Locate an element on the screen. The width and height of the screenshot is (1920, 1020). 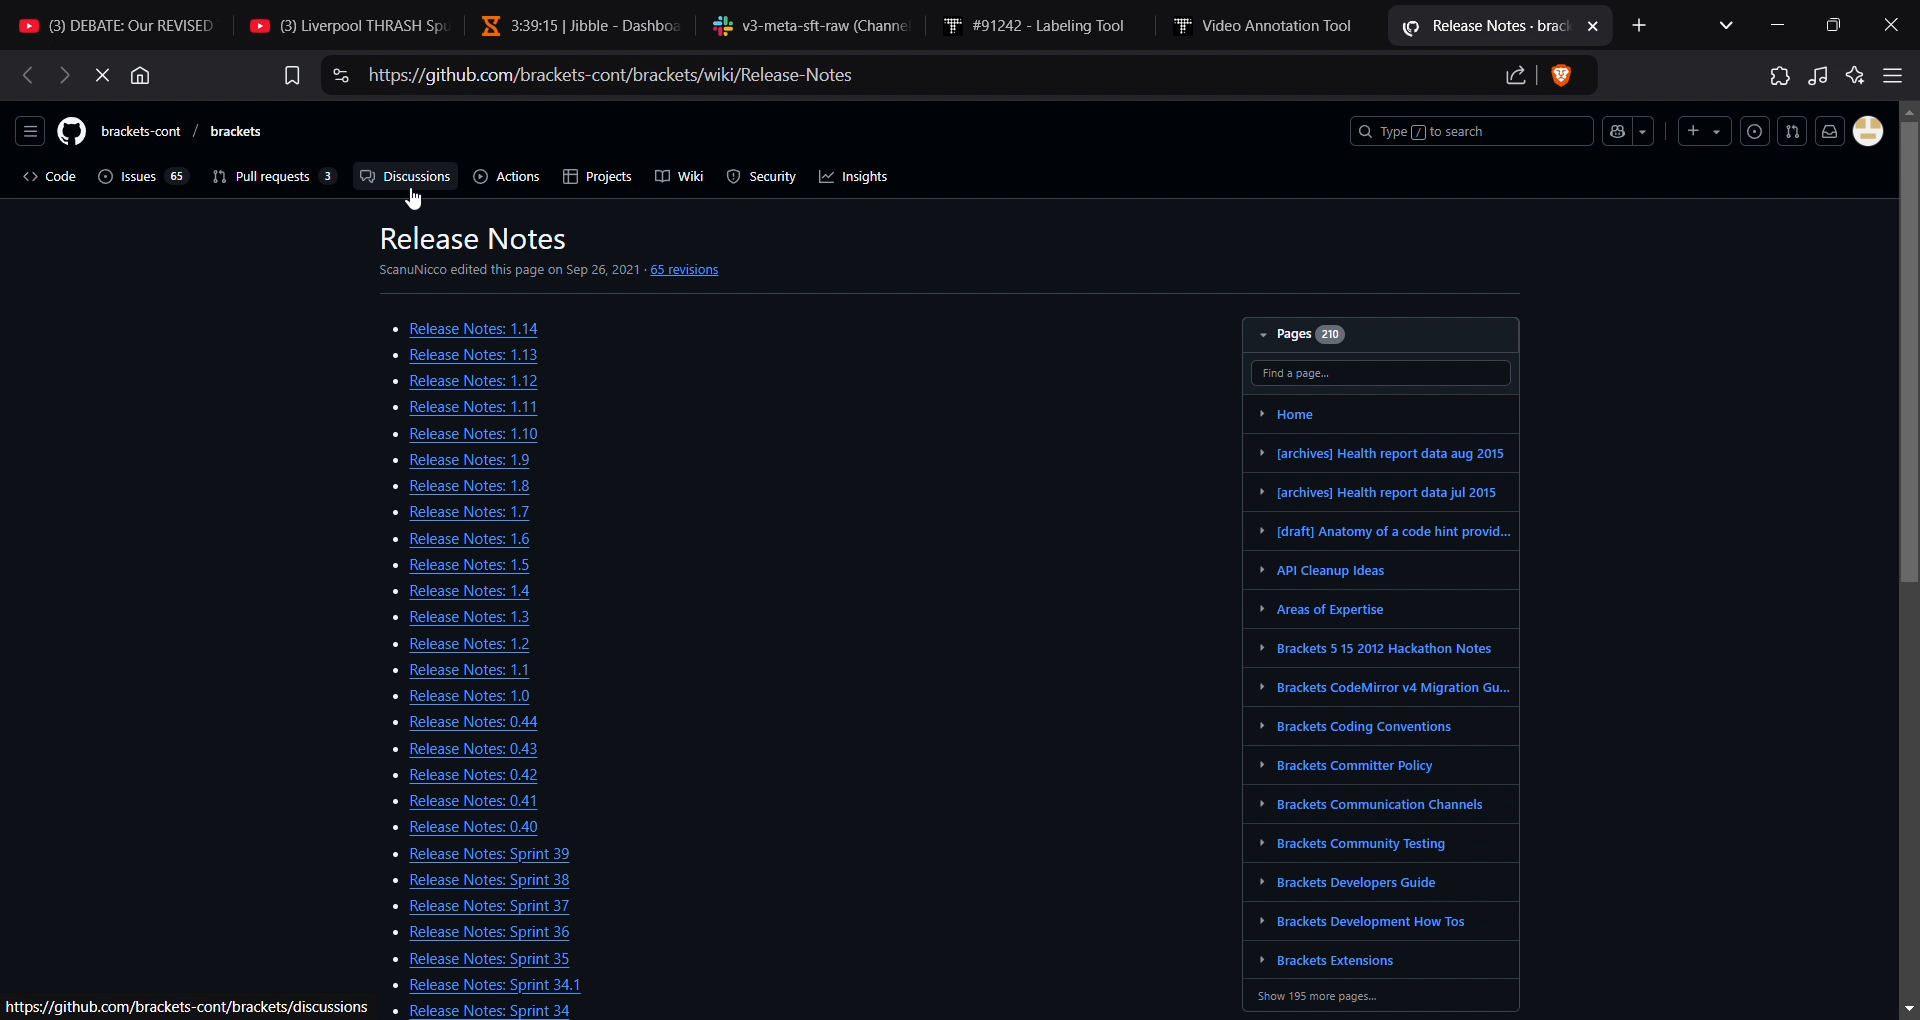
o Release Notes: 0.41 is located at coordinates (471, 801).